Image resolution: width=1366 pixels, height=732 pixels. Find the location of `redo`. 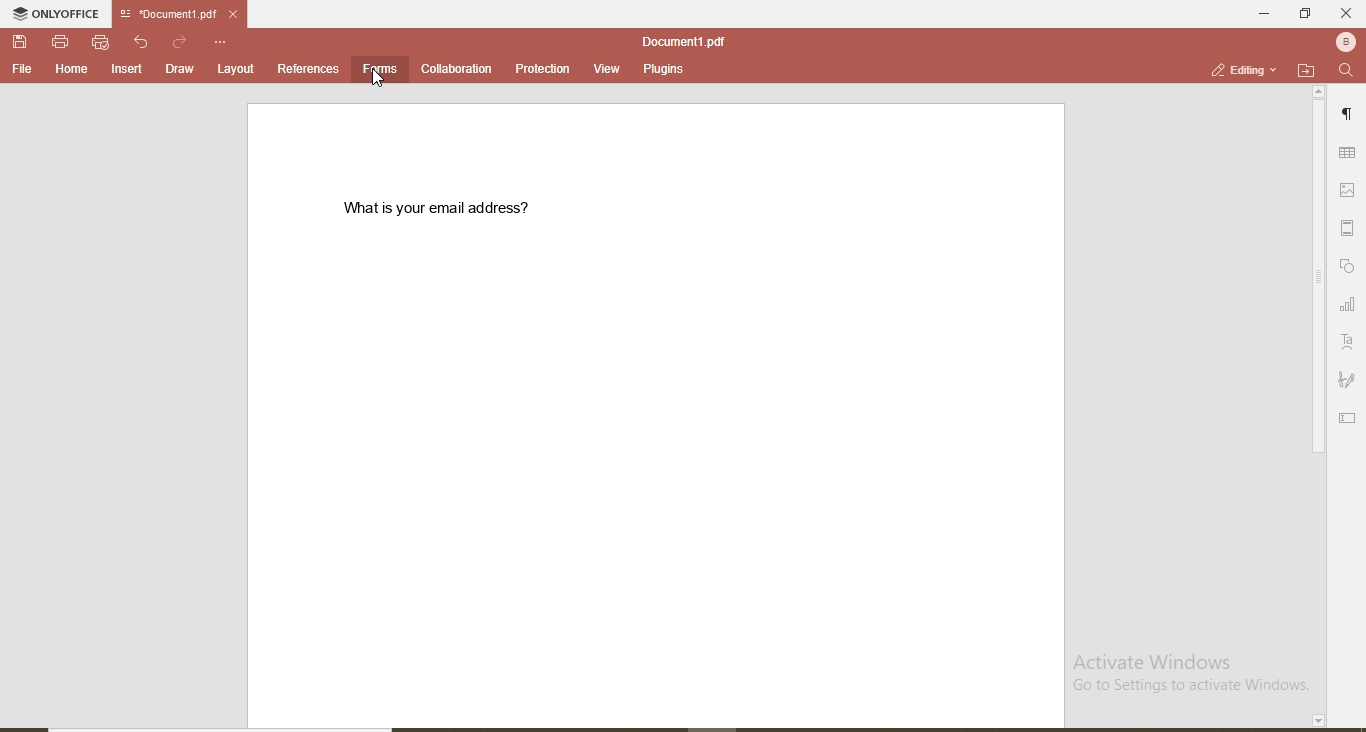

redo is located at coordinates (181, 41).